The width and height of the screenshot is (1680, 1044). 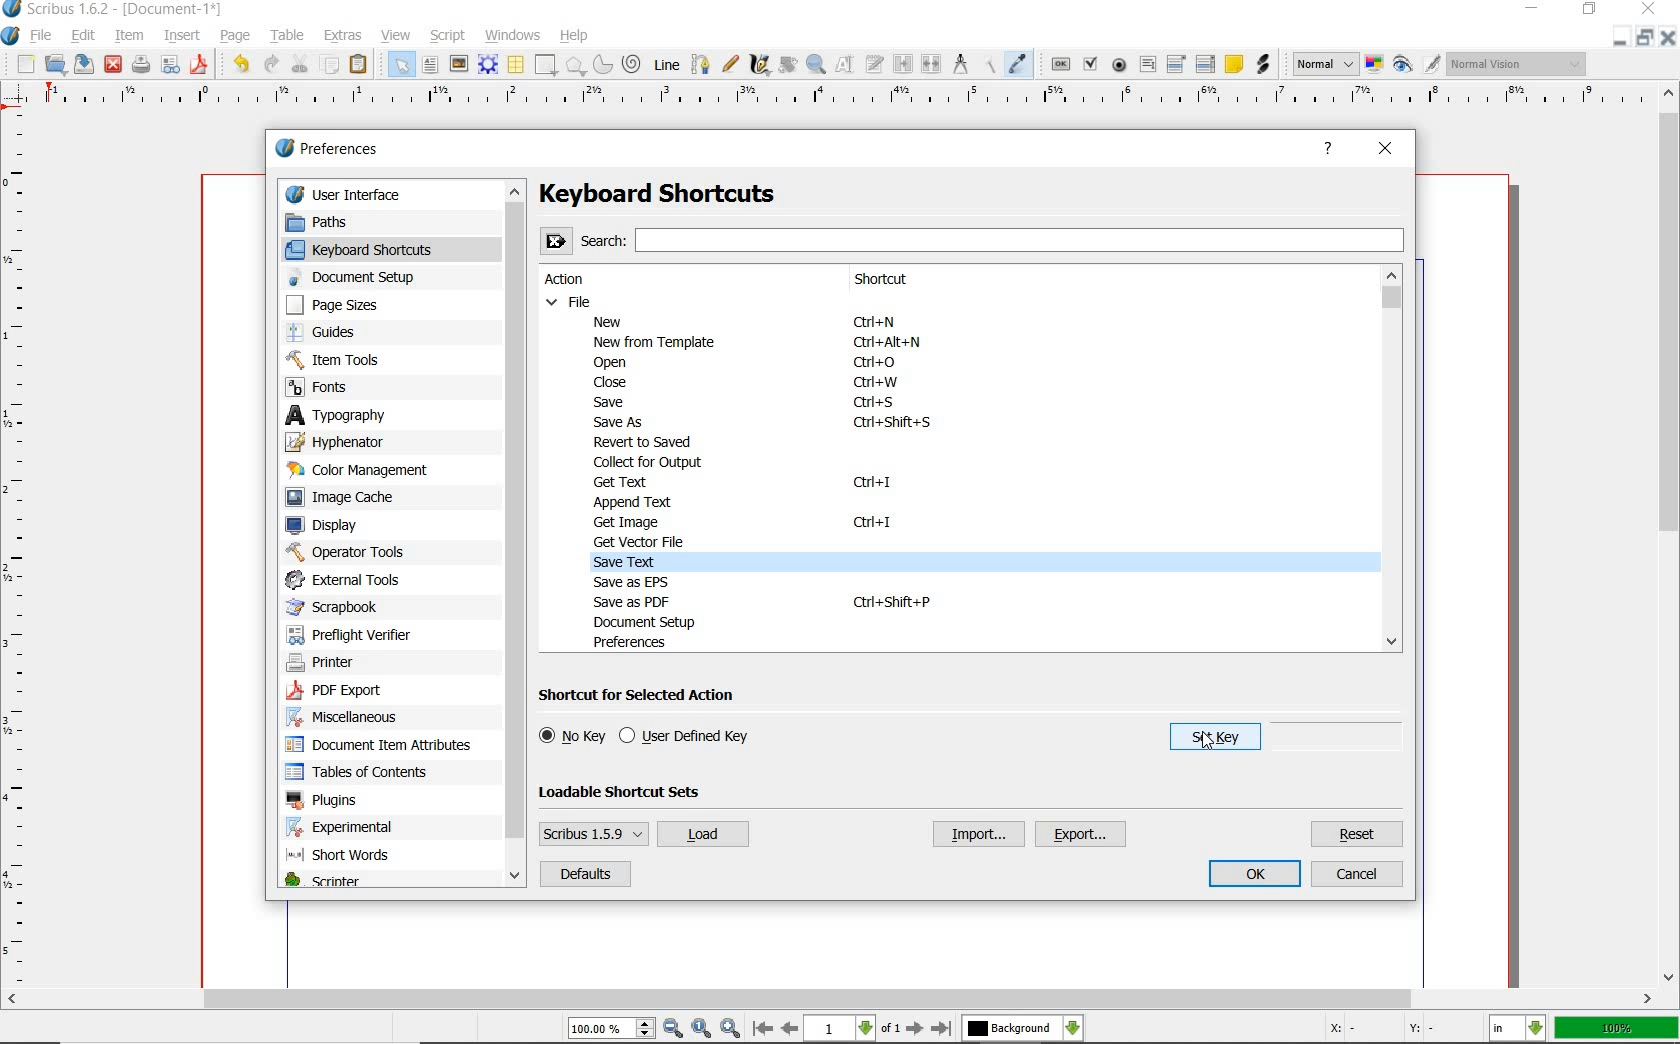 I want to click on document setup, so click(x=661, y=622).